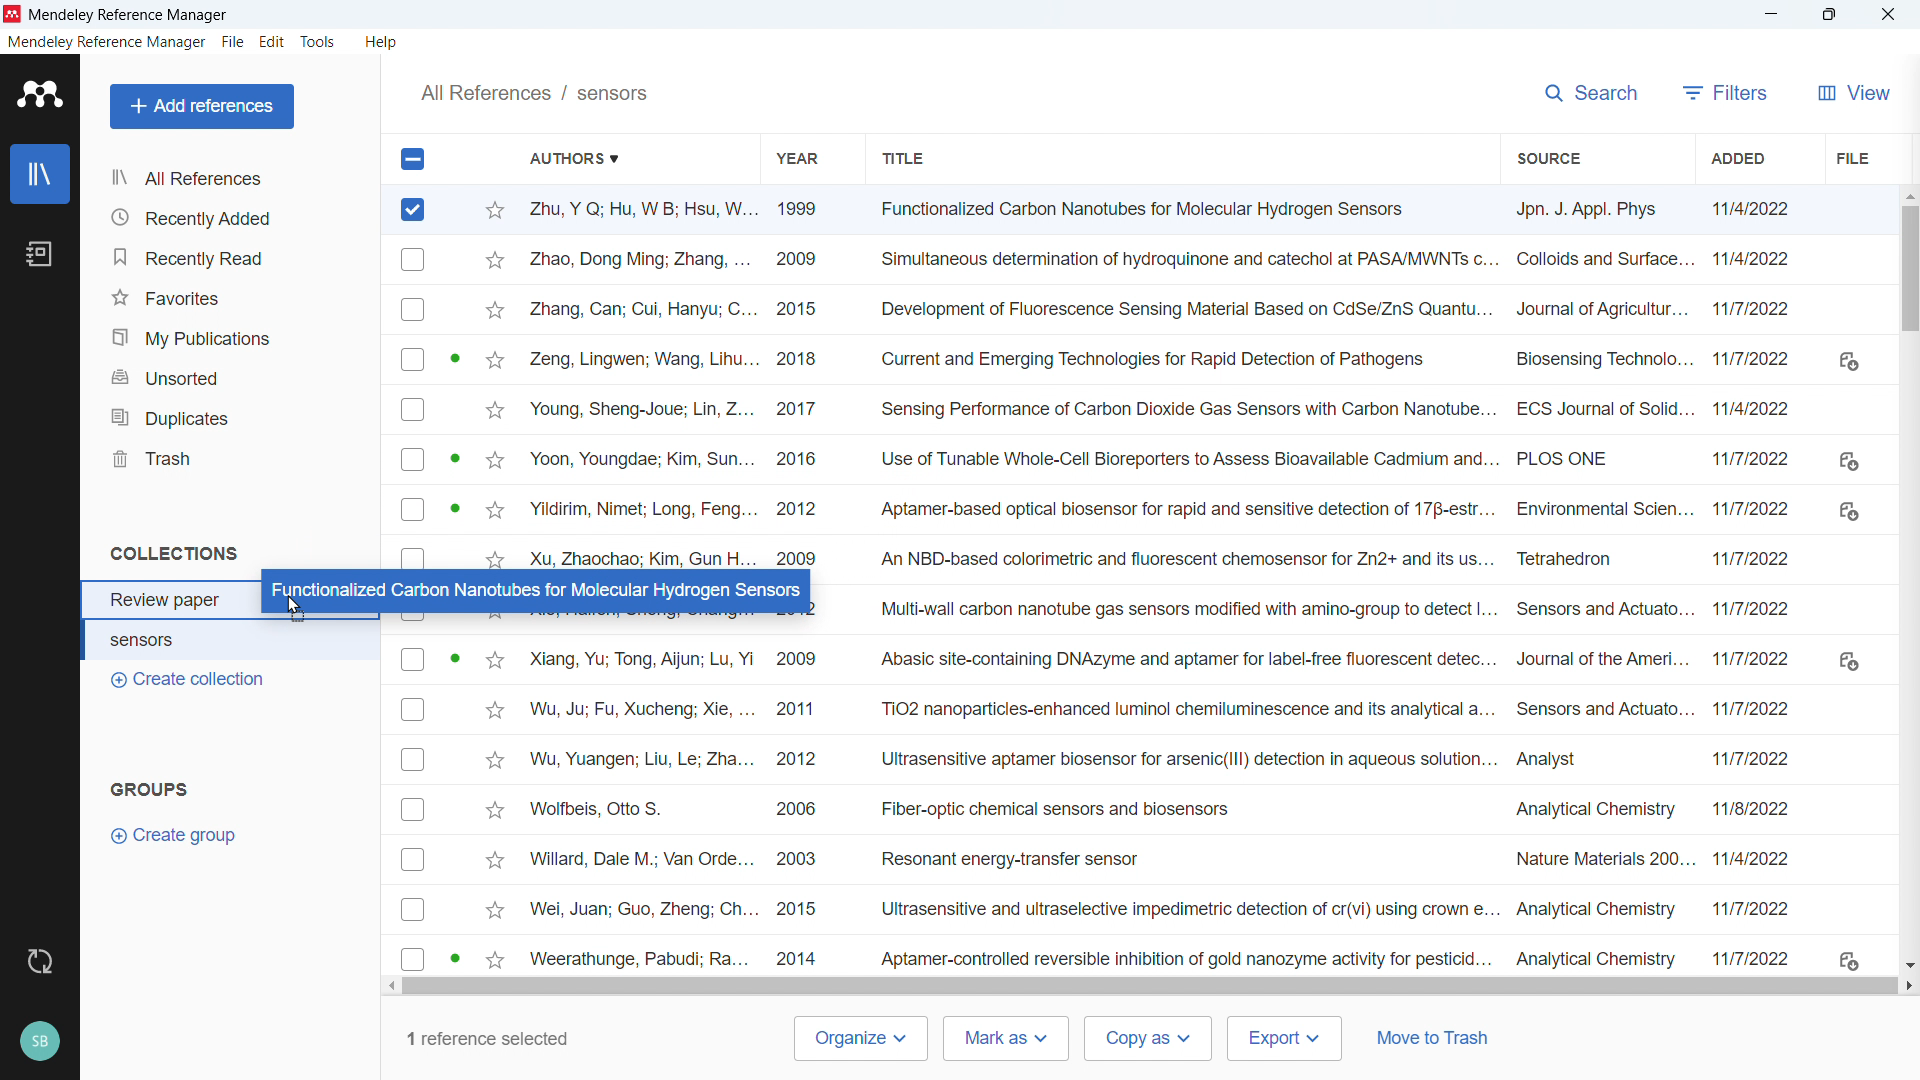  Describe the element at coordinates (1182, 585) in the screenshot. I see `Title of individual entries ` at that location.